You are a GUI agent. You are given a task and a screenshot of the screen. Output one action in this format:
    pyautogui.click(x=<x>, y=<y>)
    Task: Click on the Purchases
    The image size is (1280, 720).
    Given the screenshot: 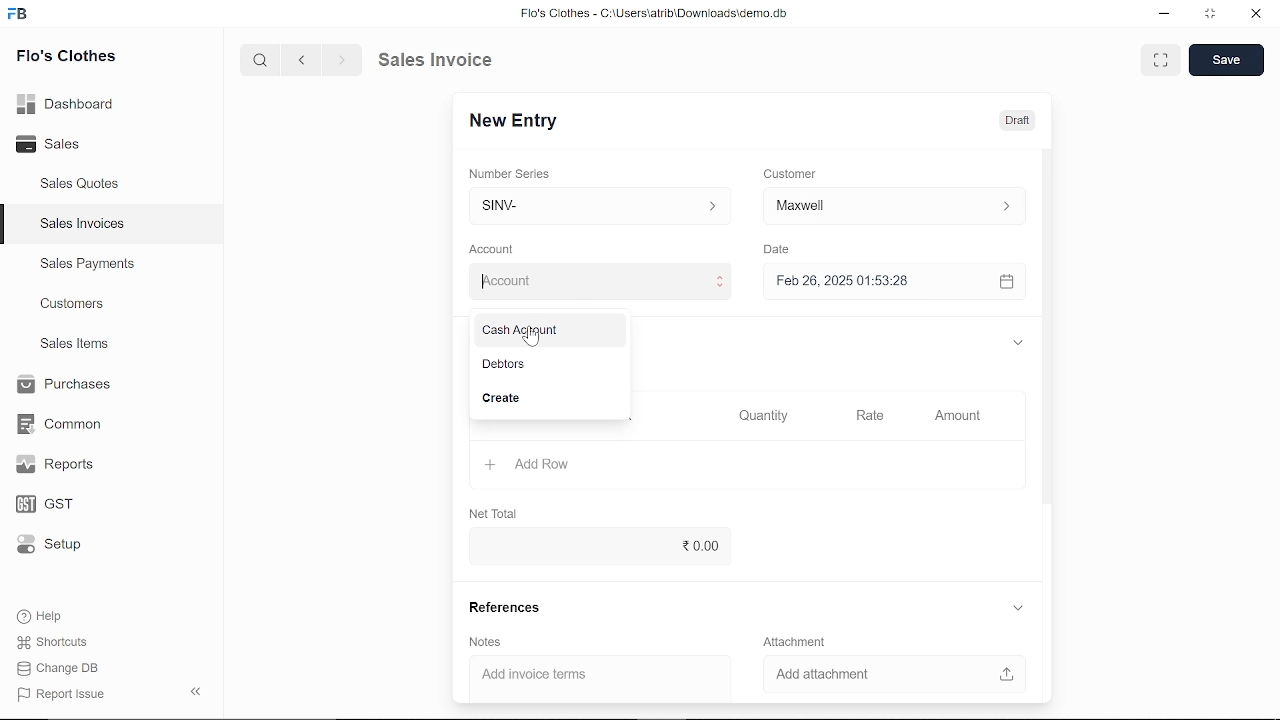 What is the action you would take?
    pyautogui.click(x=62, y=385)
    